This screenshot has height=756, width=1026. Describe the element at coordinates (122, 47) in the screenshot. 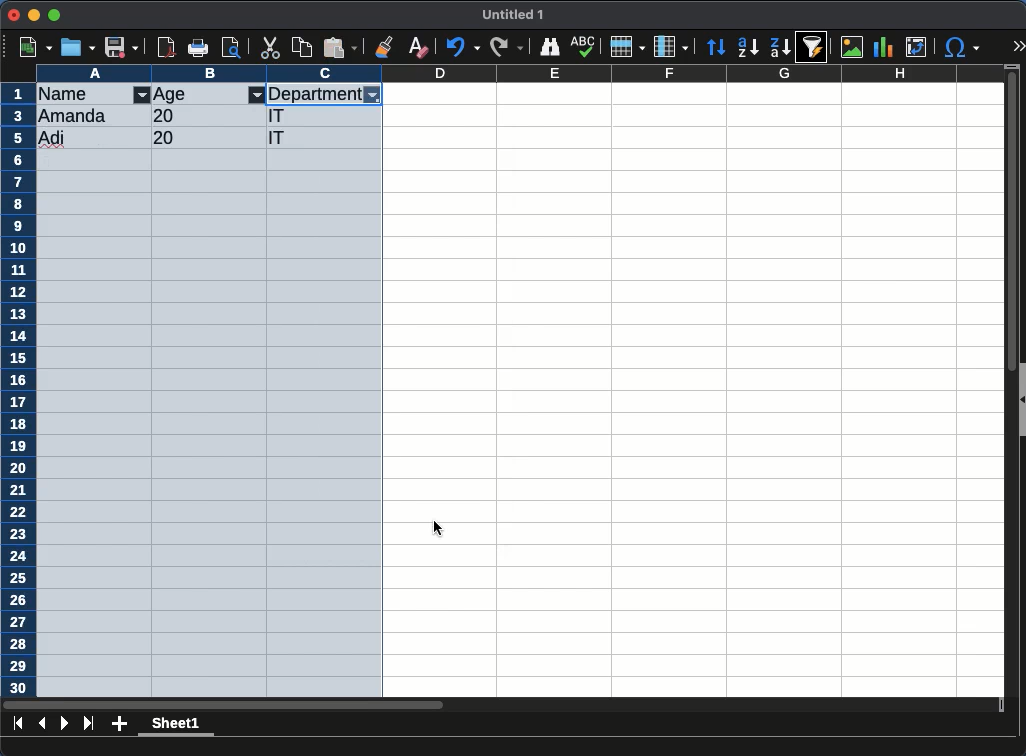

I see `save` at that location.